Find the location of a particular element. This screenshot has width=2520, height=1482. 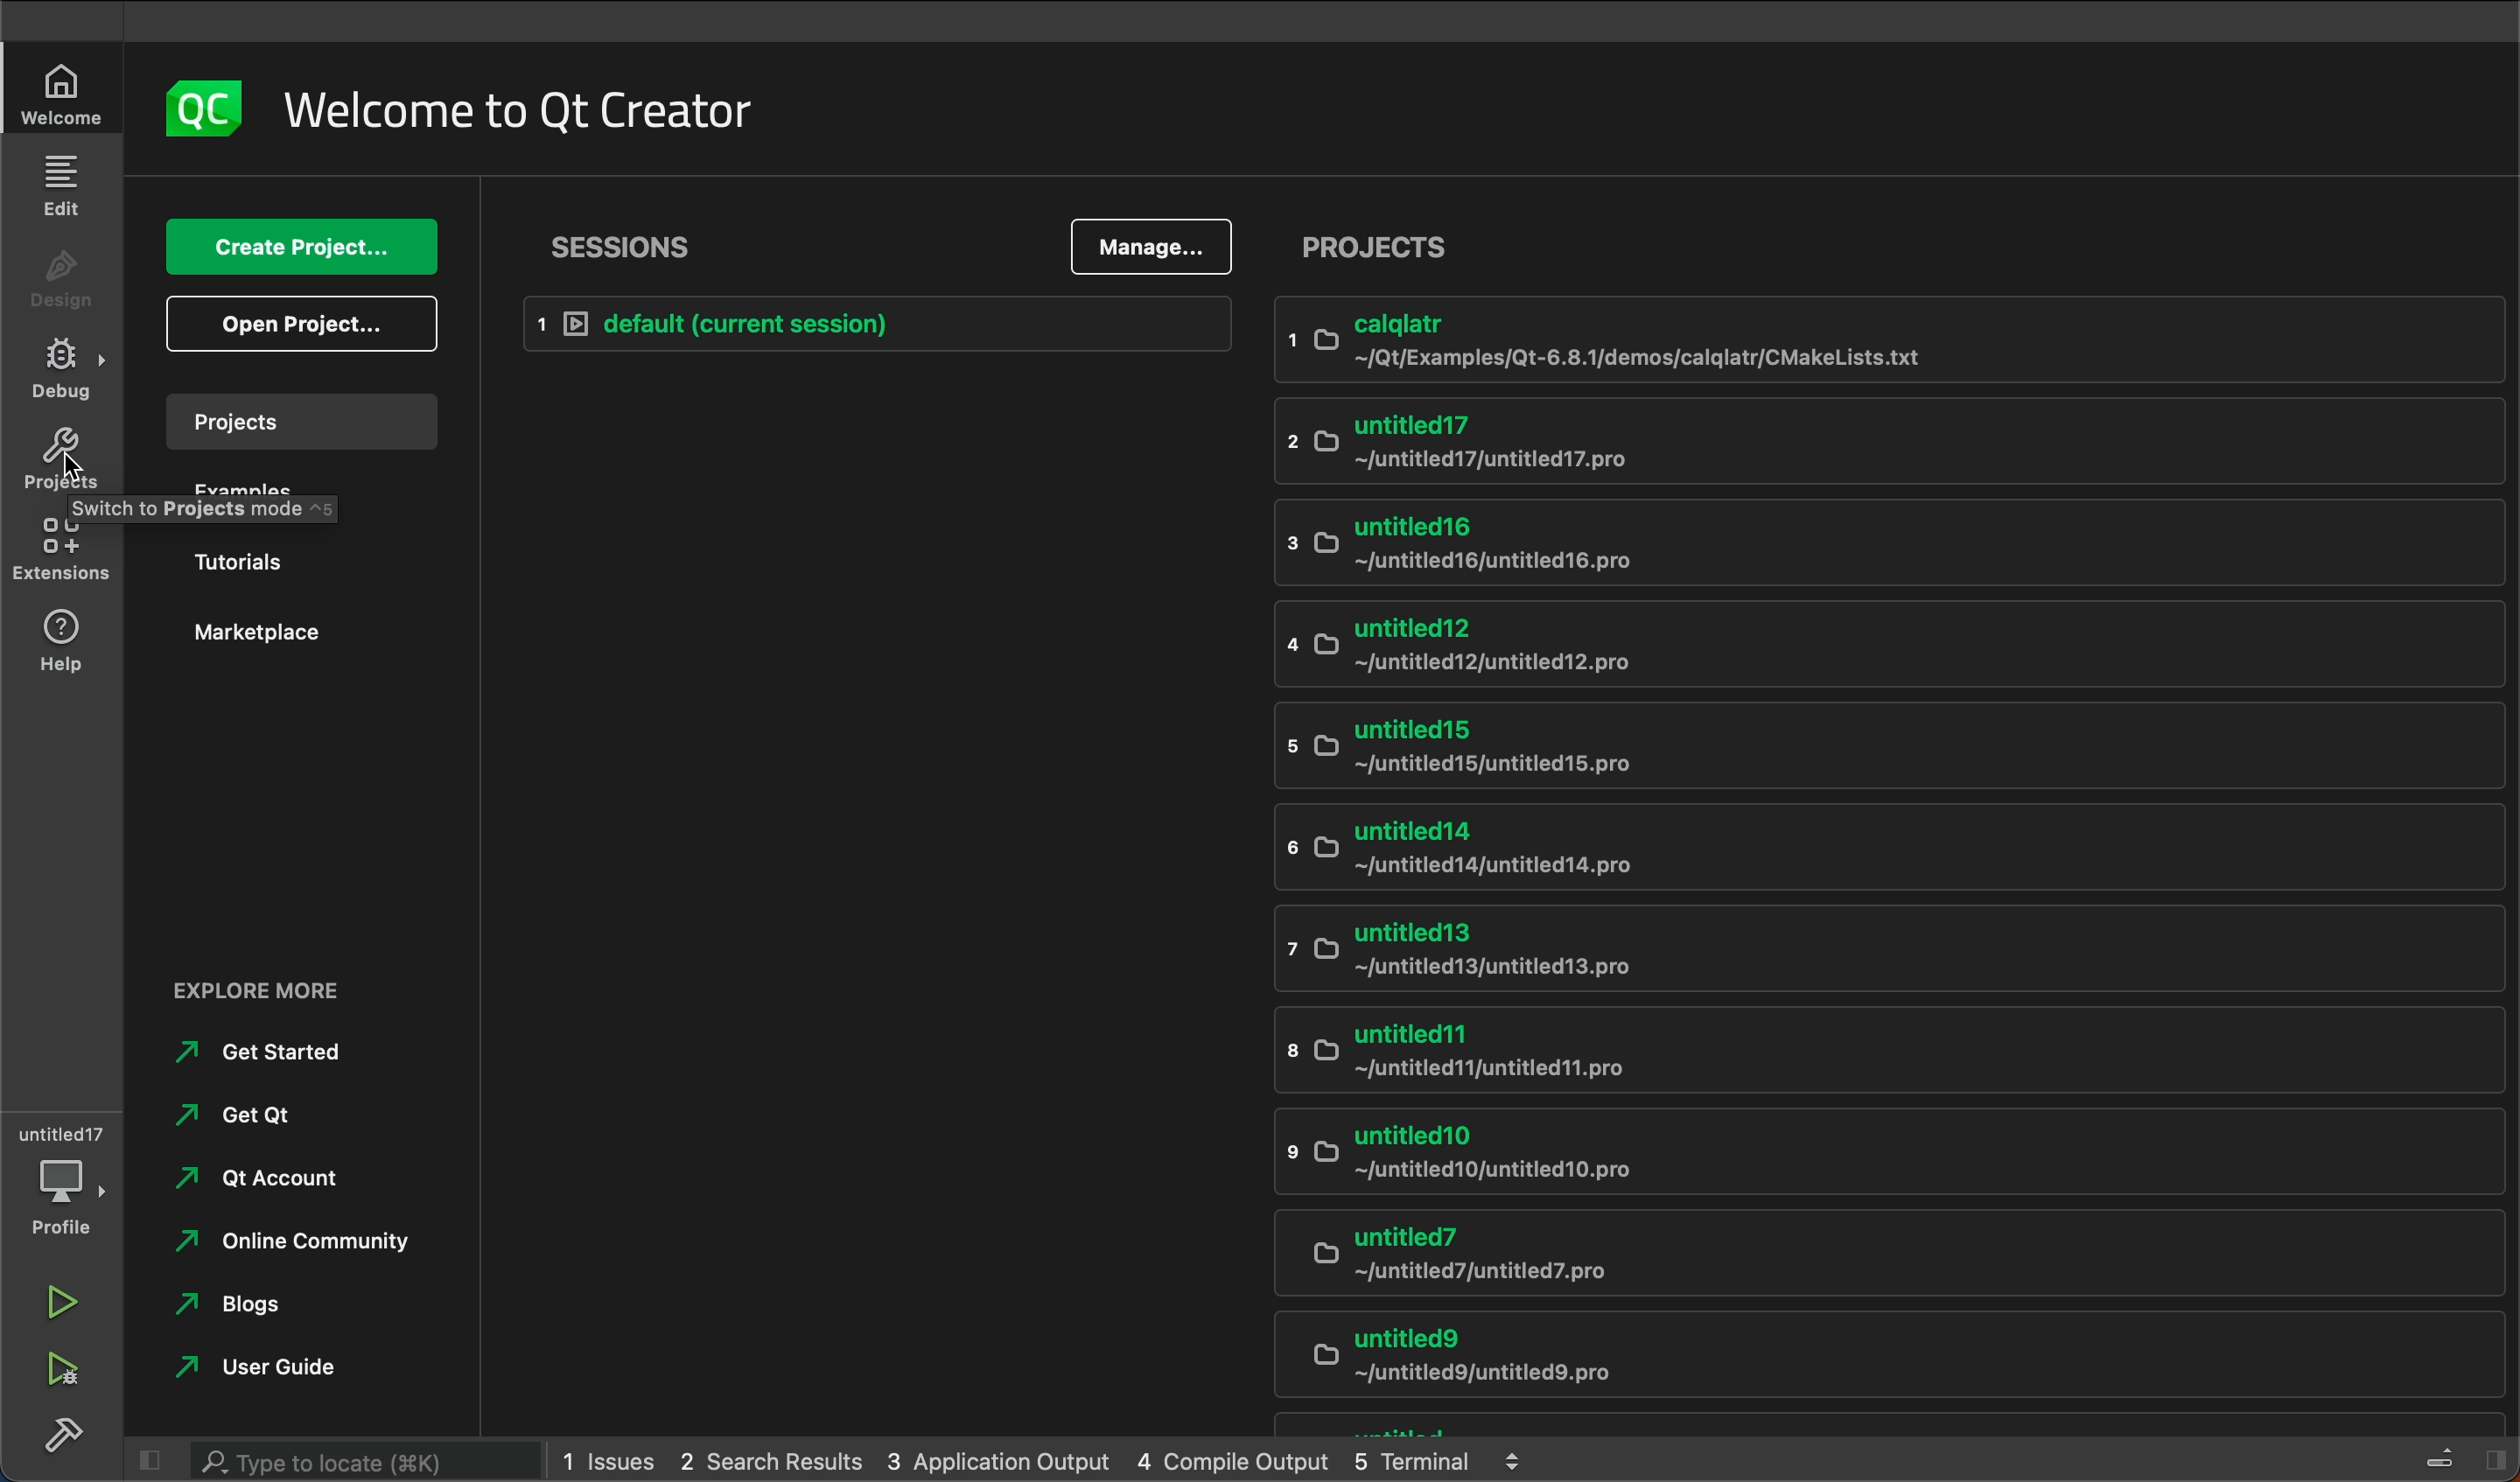

untitled12 is located at coordinates (1872, 645).